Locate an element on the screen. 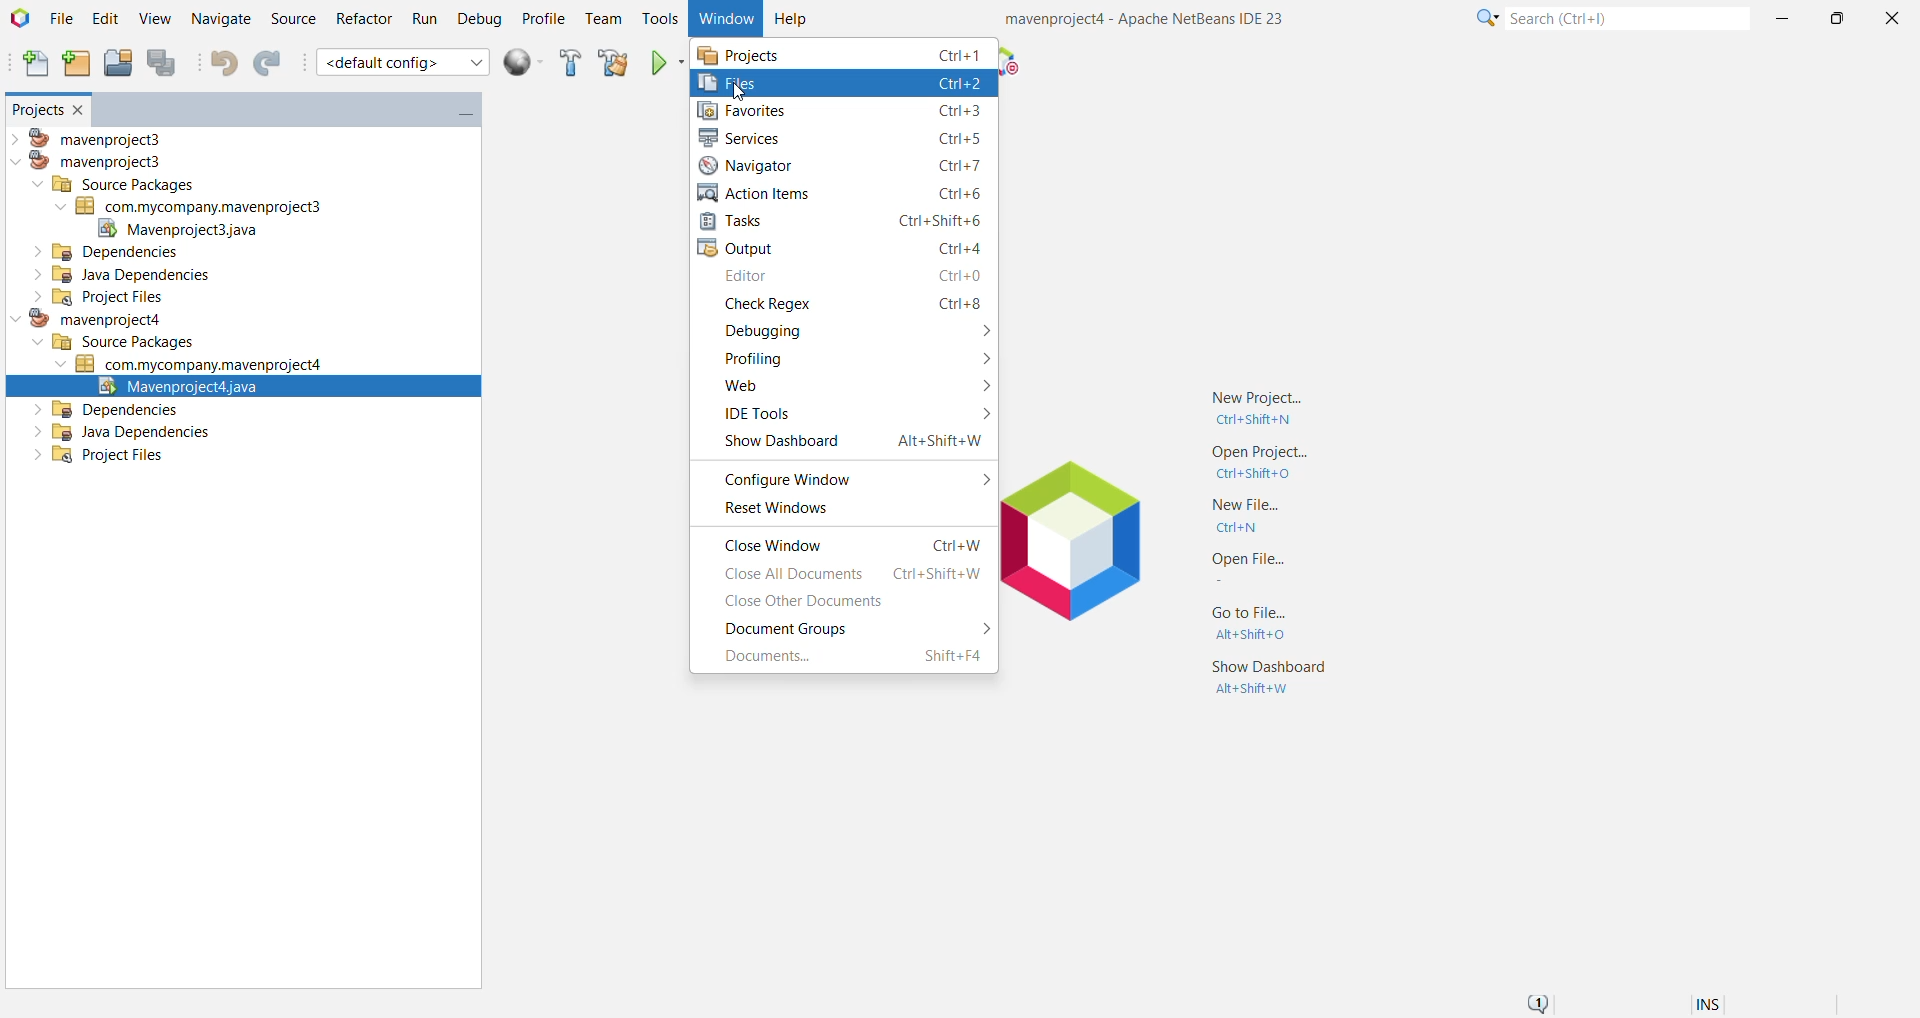  mavenproject4 is located at coordinates (84, 321).